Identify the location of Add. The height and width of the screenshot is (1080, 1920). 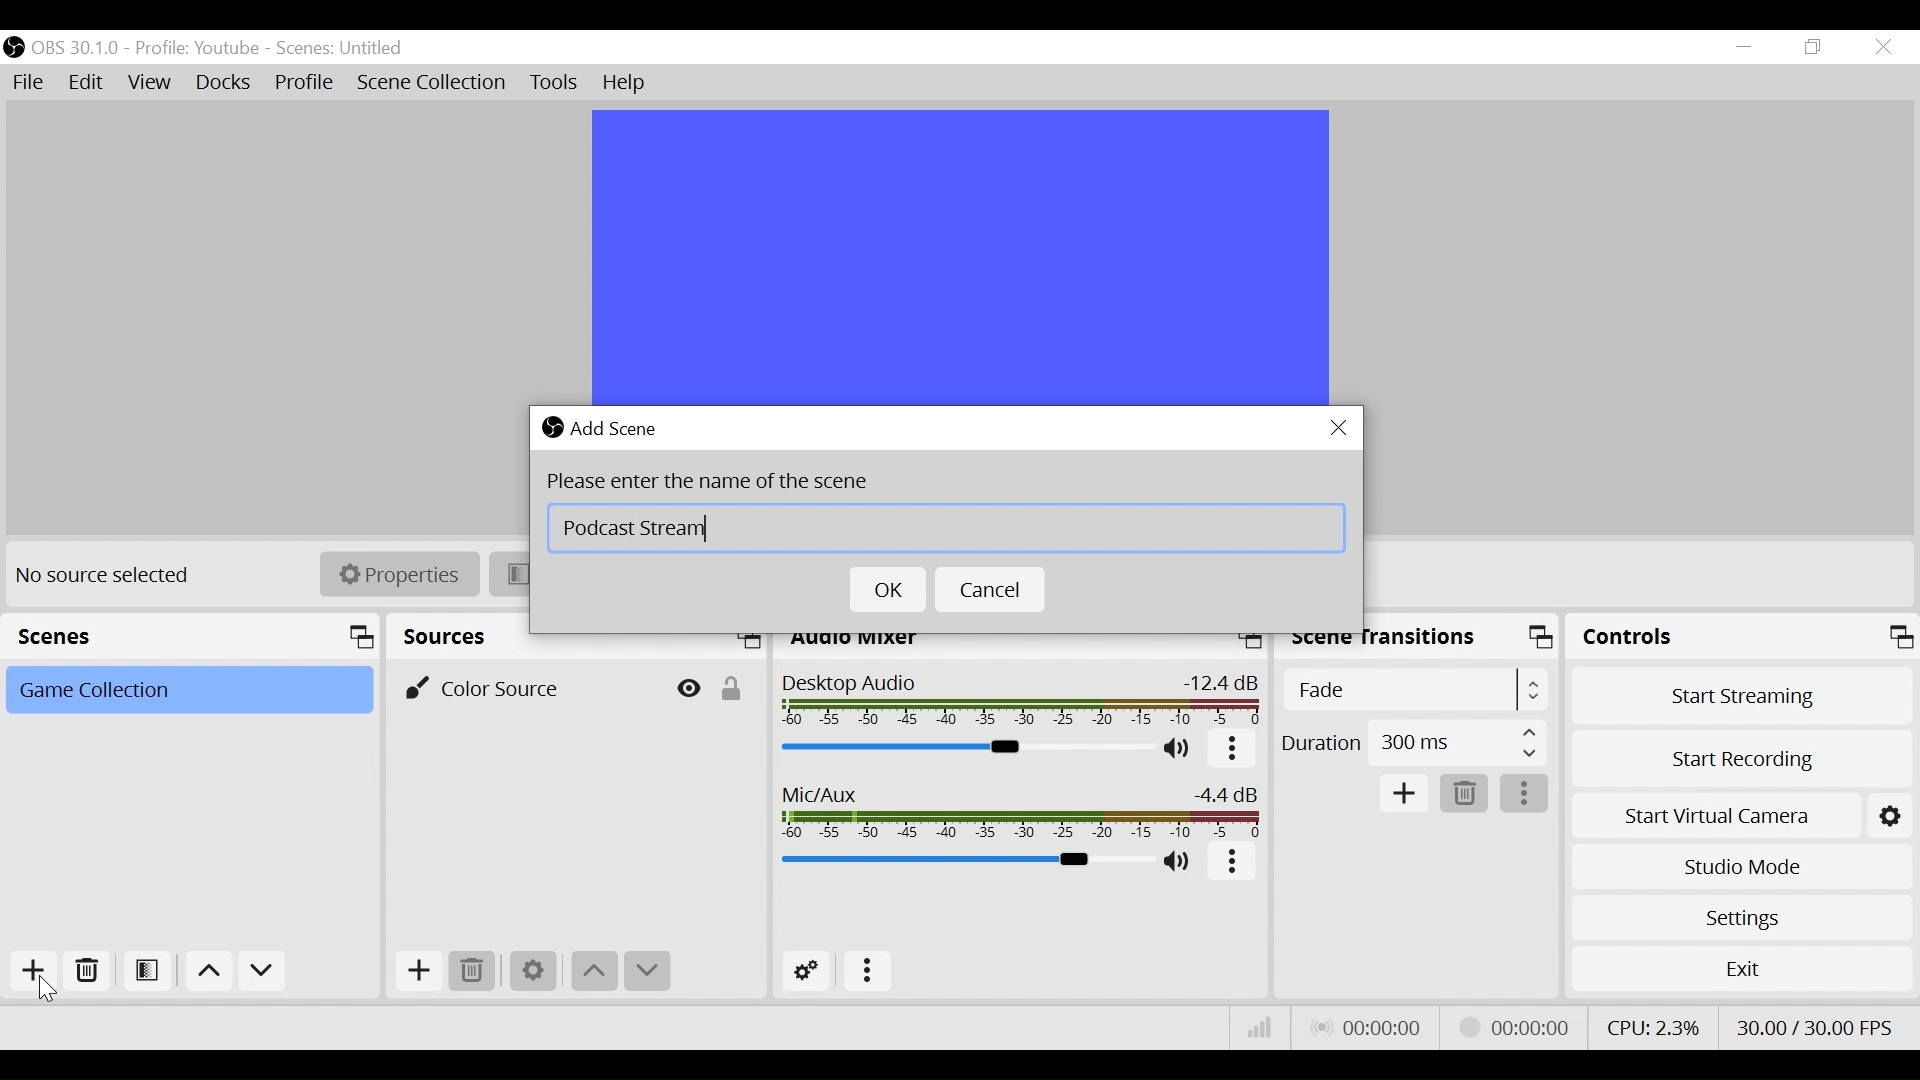
(415, 970).